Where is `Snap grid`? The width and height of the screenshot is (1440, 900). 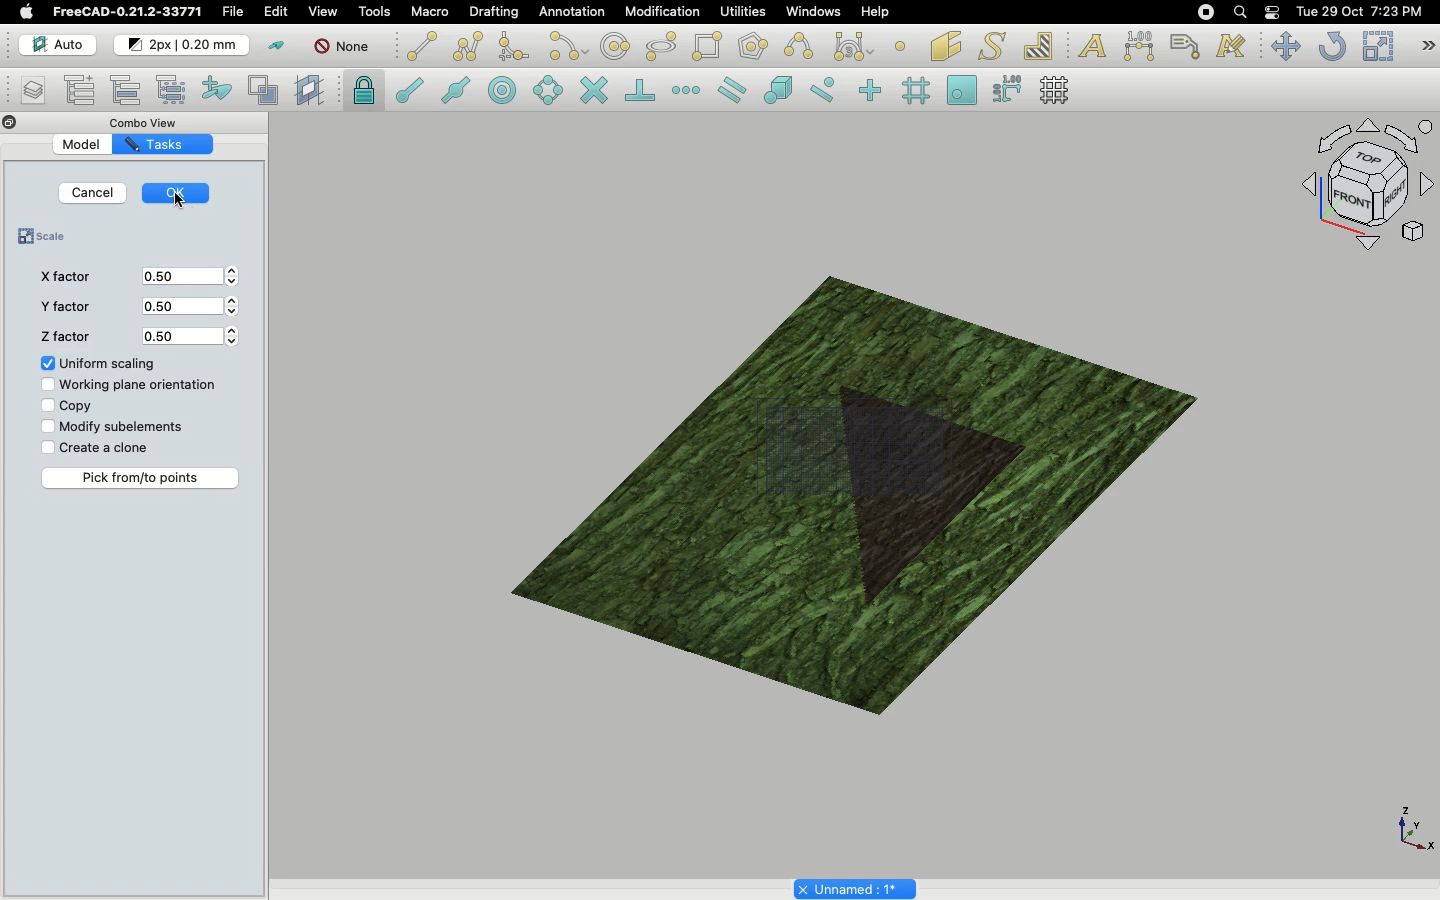
Snap grid is located at coordinates (918, 90).